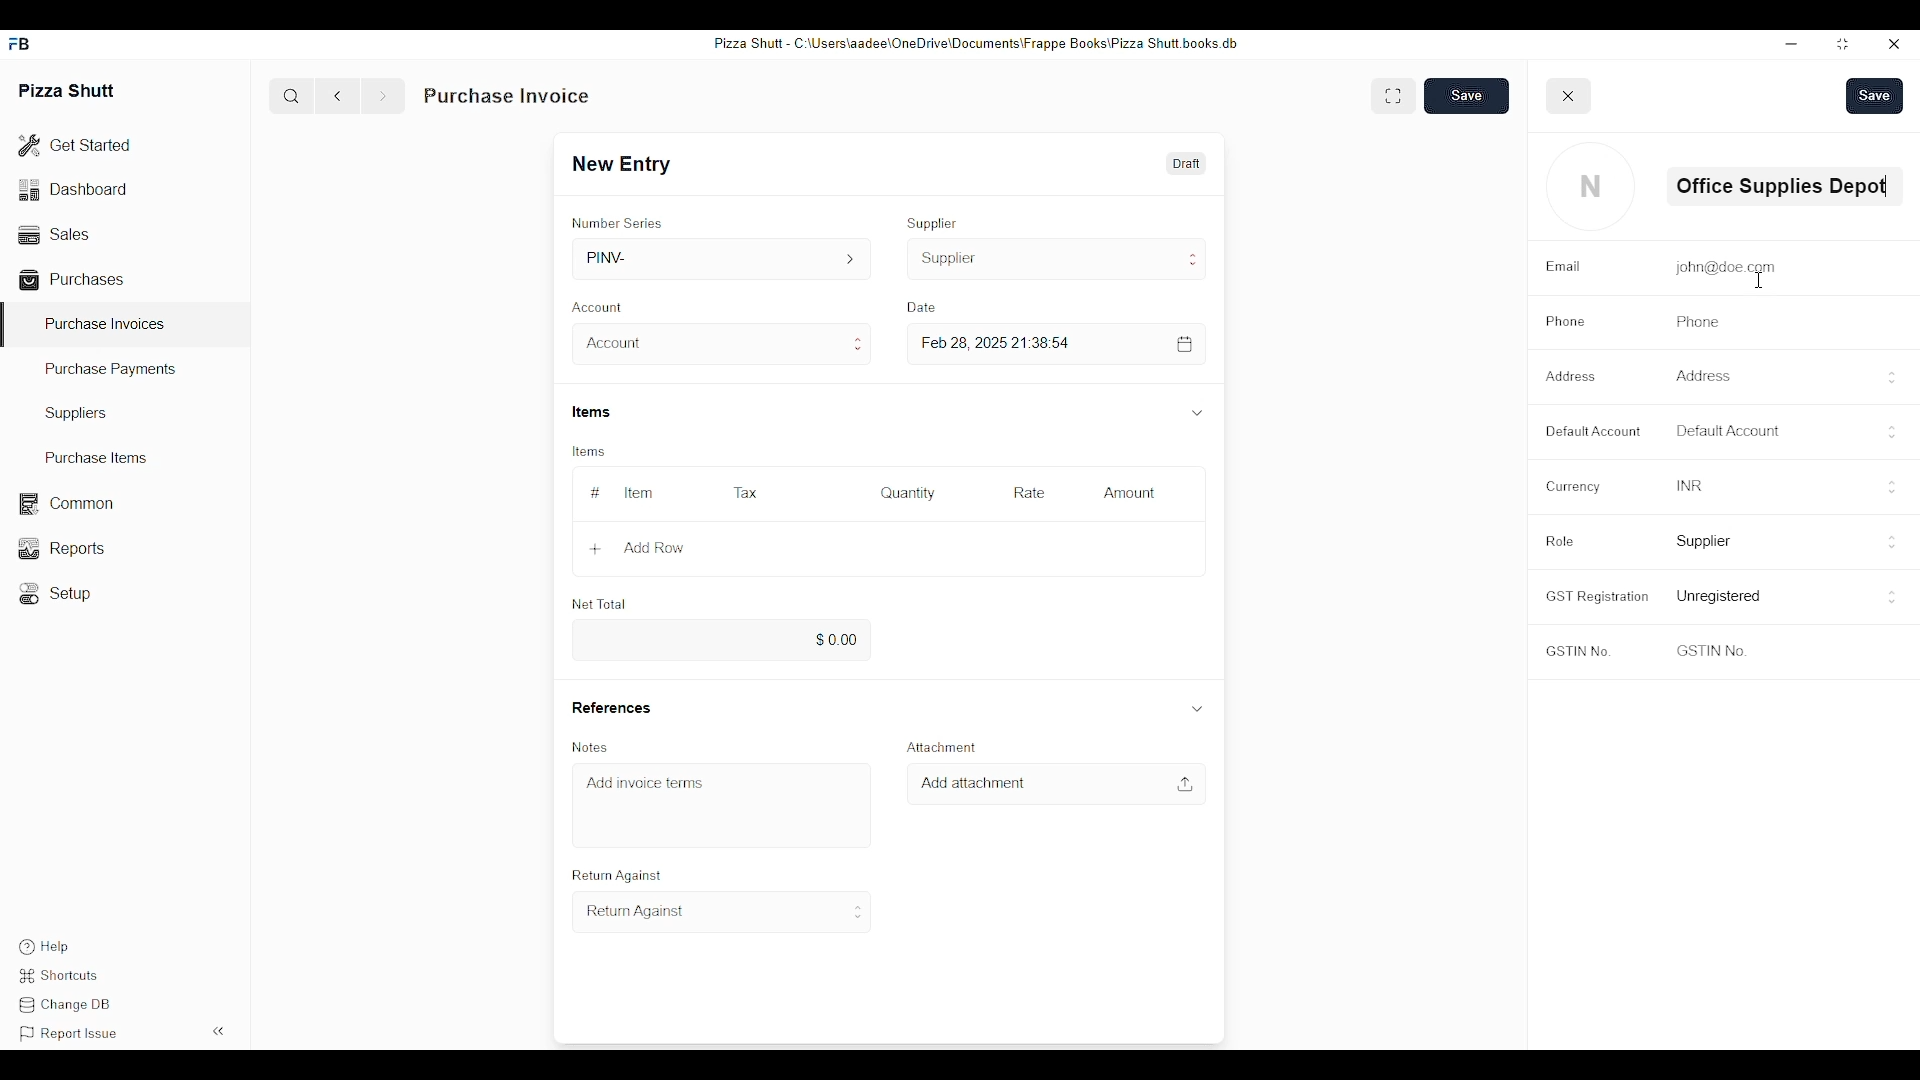 This screenshot has height=1080, width=1920. What do you see at coordinates (601, 305) in the screenshot?
I see `Account` at bounding box center [601, 305].